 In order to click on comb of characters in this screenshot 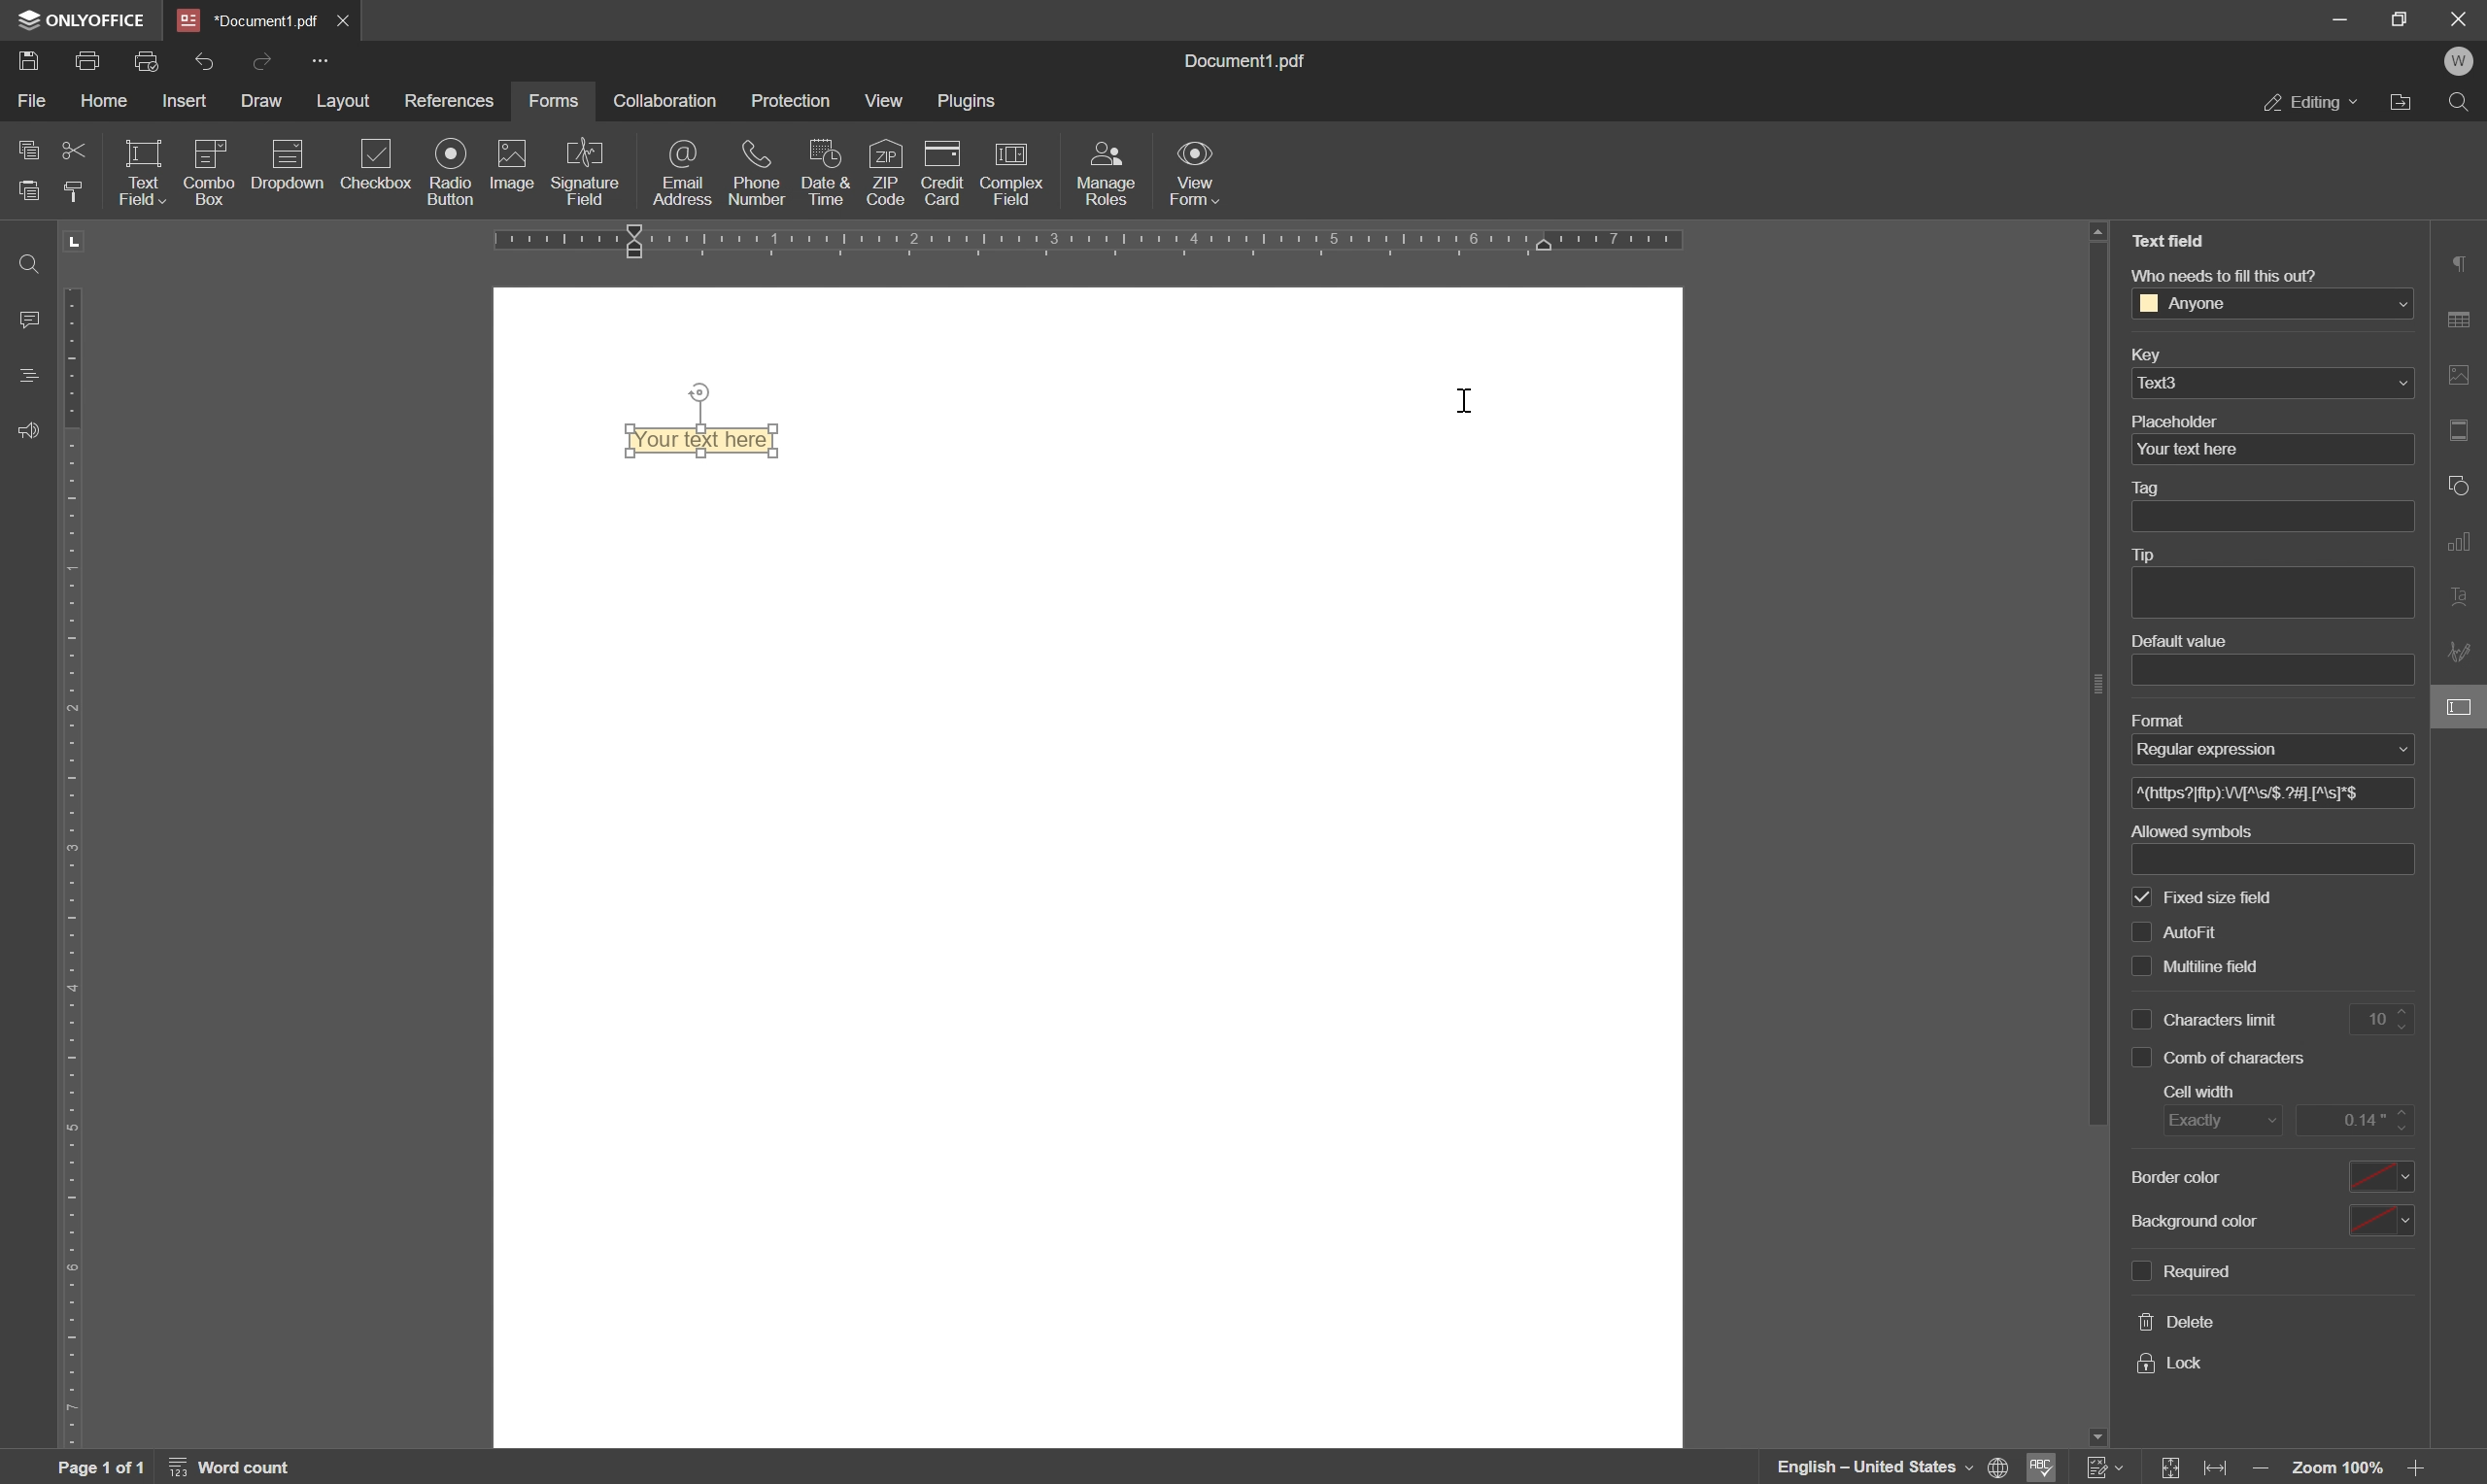, I will do `click(2240, 1059)`.